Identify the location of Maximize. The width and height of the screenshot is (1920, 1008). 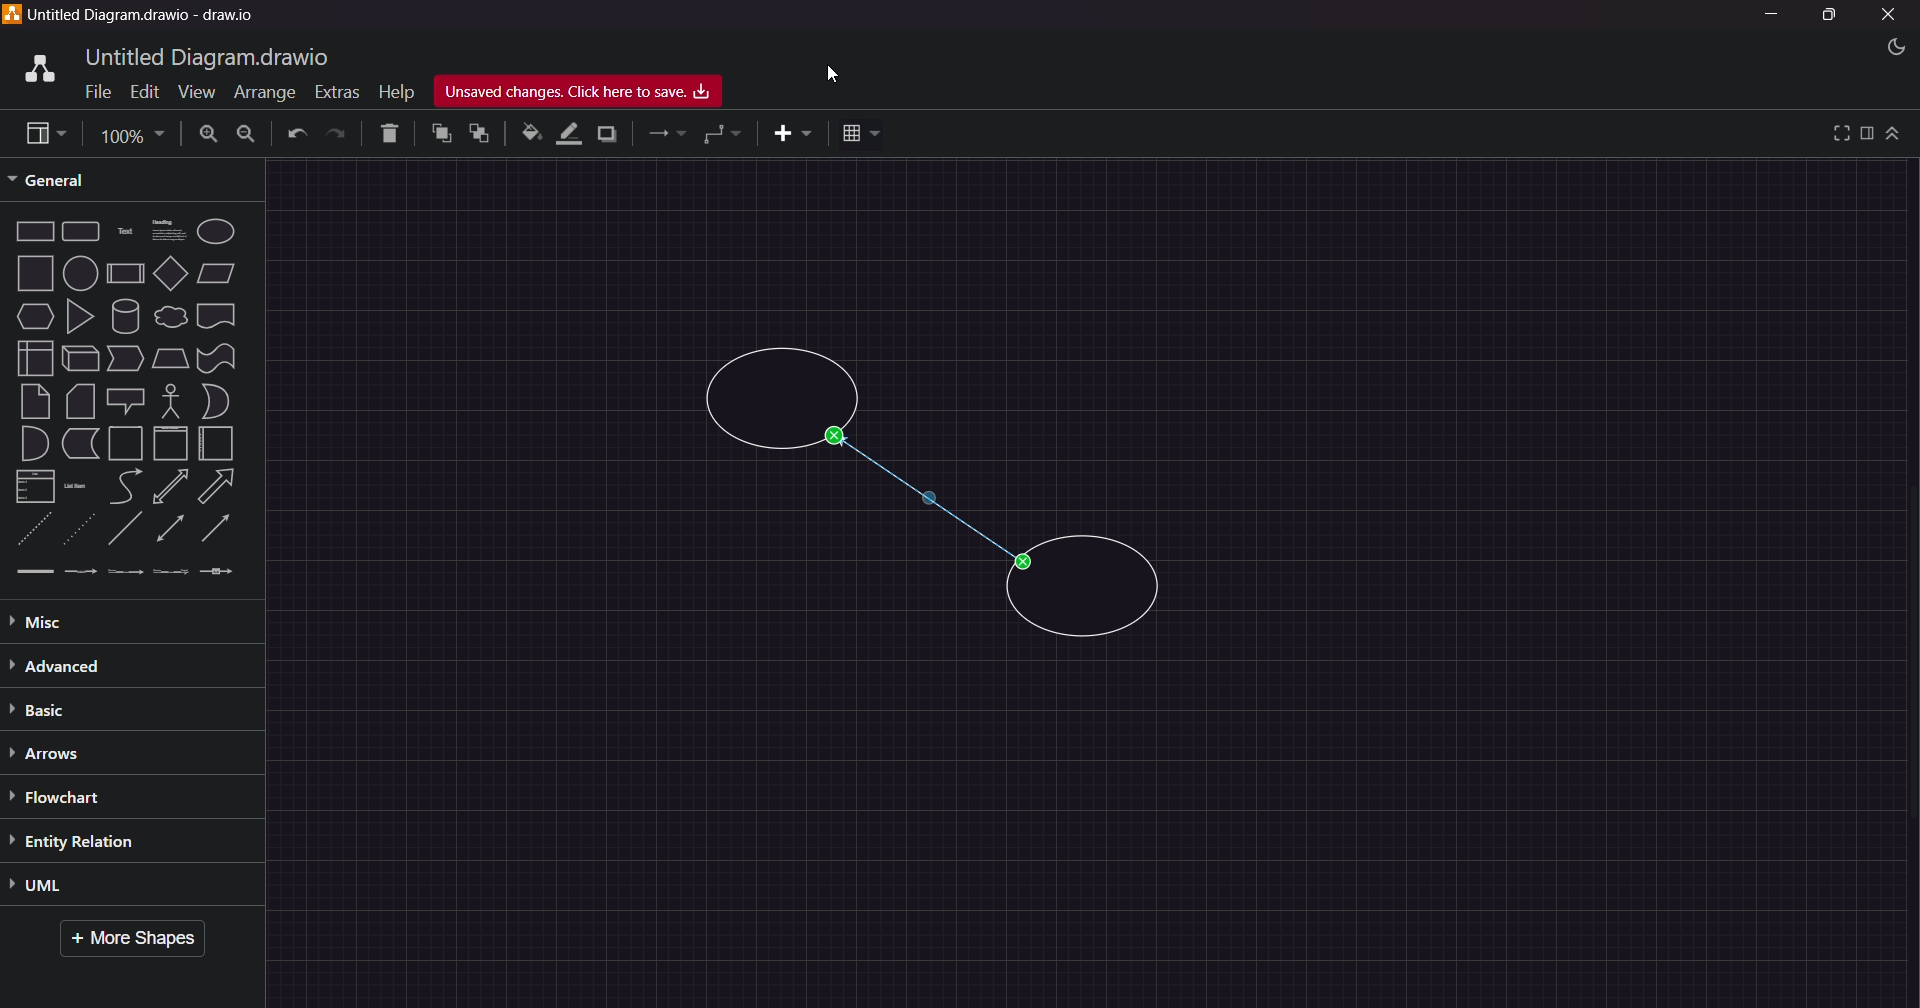
(1828, 18).